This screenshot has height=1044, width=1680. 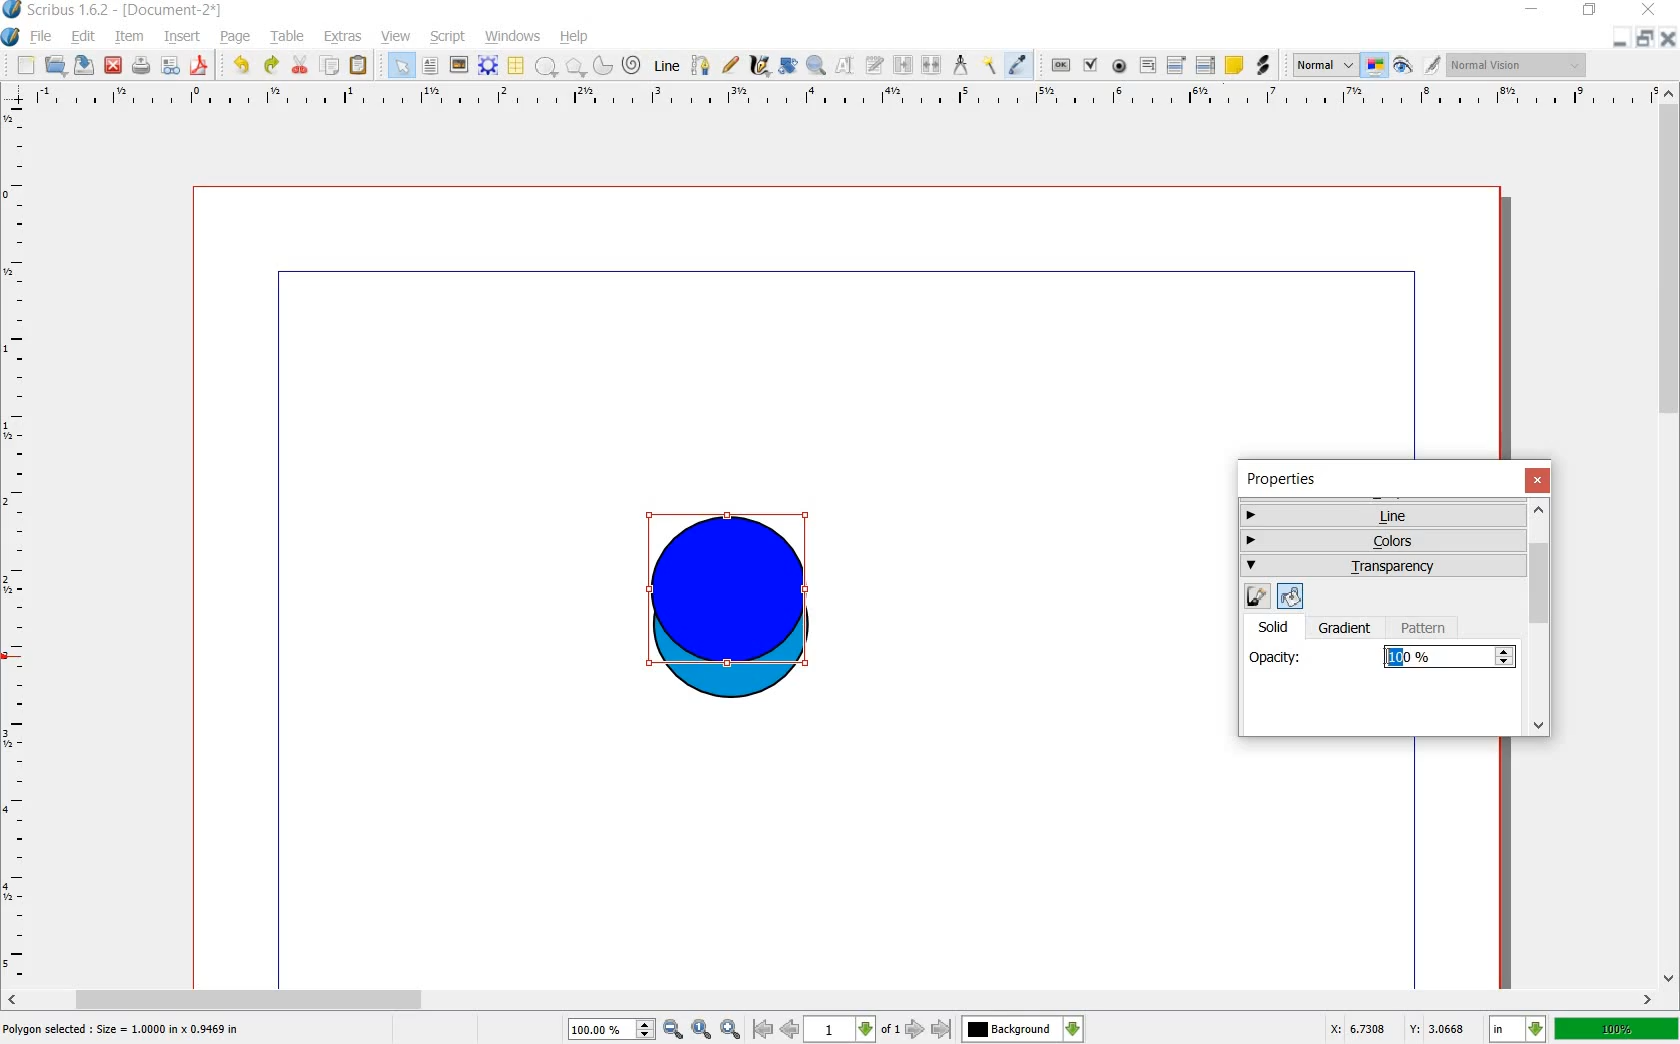 What do you see at coordinates (1288, 479) in the screenshot?
I see `properties` at bounding box center [1288, 479].